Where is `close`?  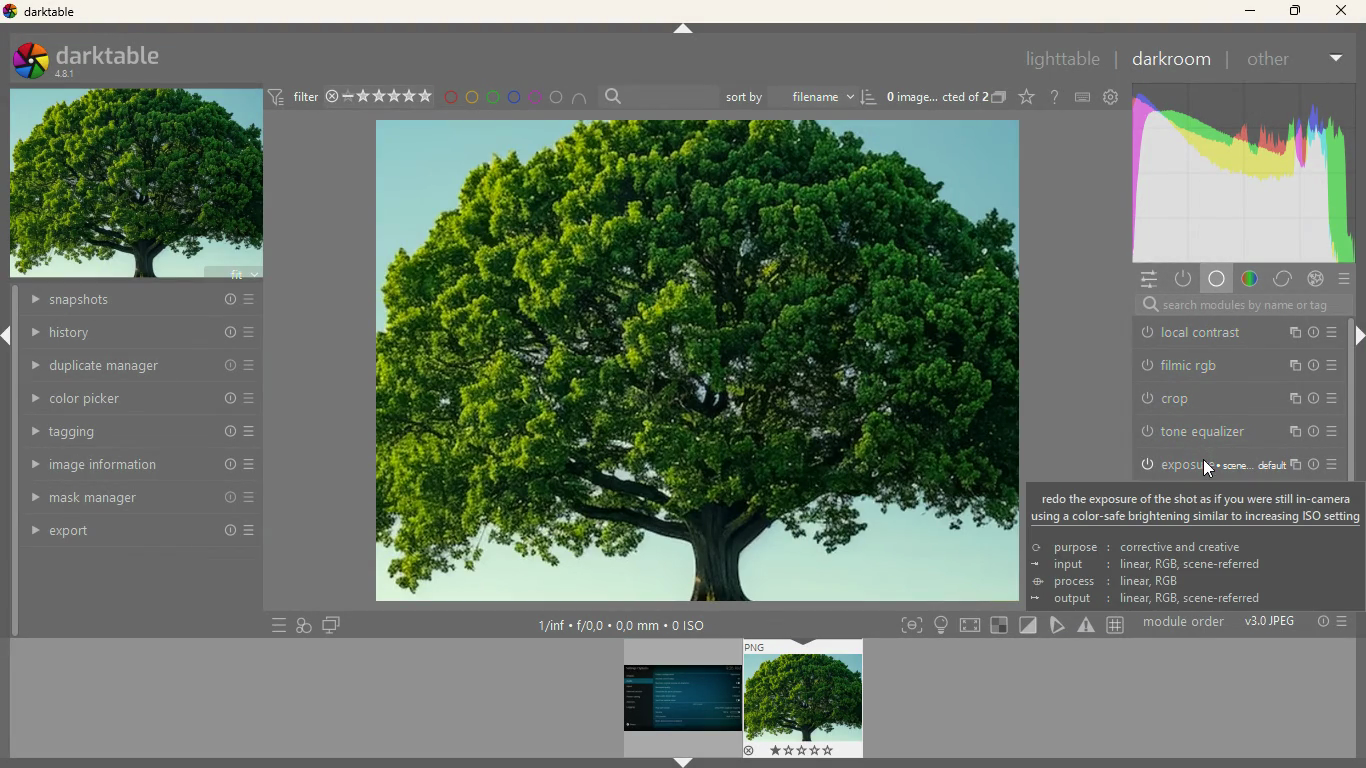 close is located at coordinates (1341, 10).